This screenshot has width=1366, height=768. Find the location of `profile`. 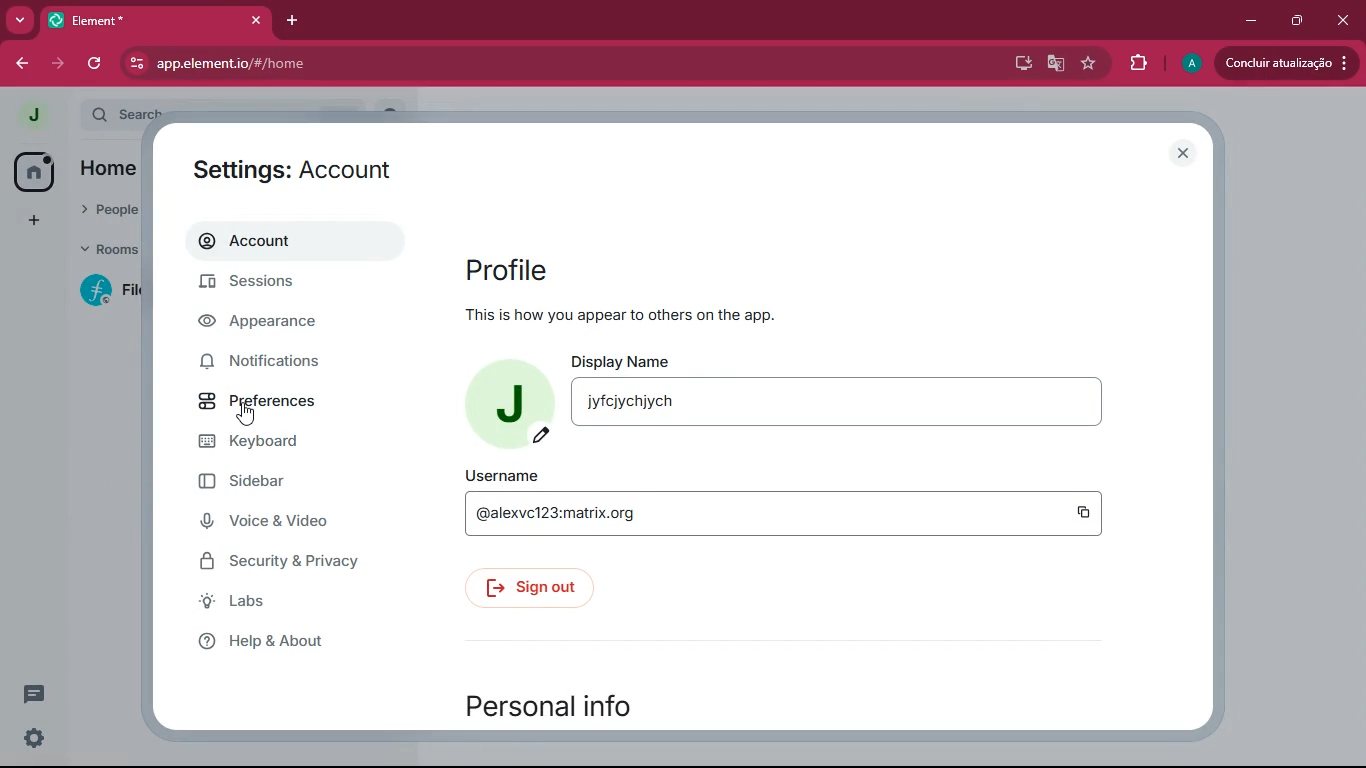

profile is located at coordinates (518, 272).